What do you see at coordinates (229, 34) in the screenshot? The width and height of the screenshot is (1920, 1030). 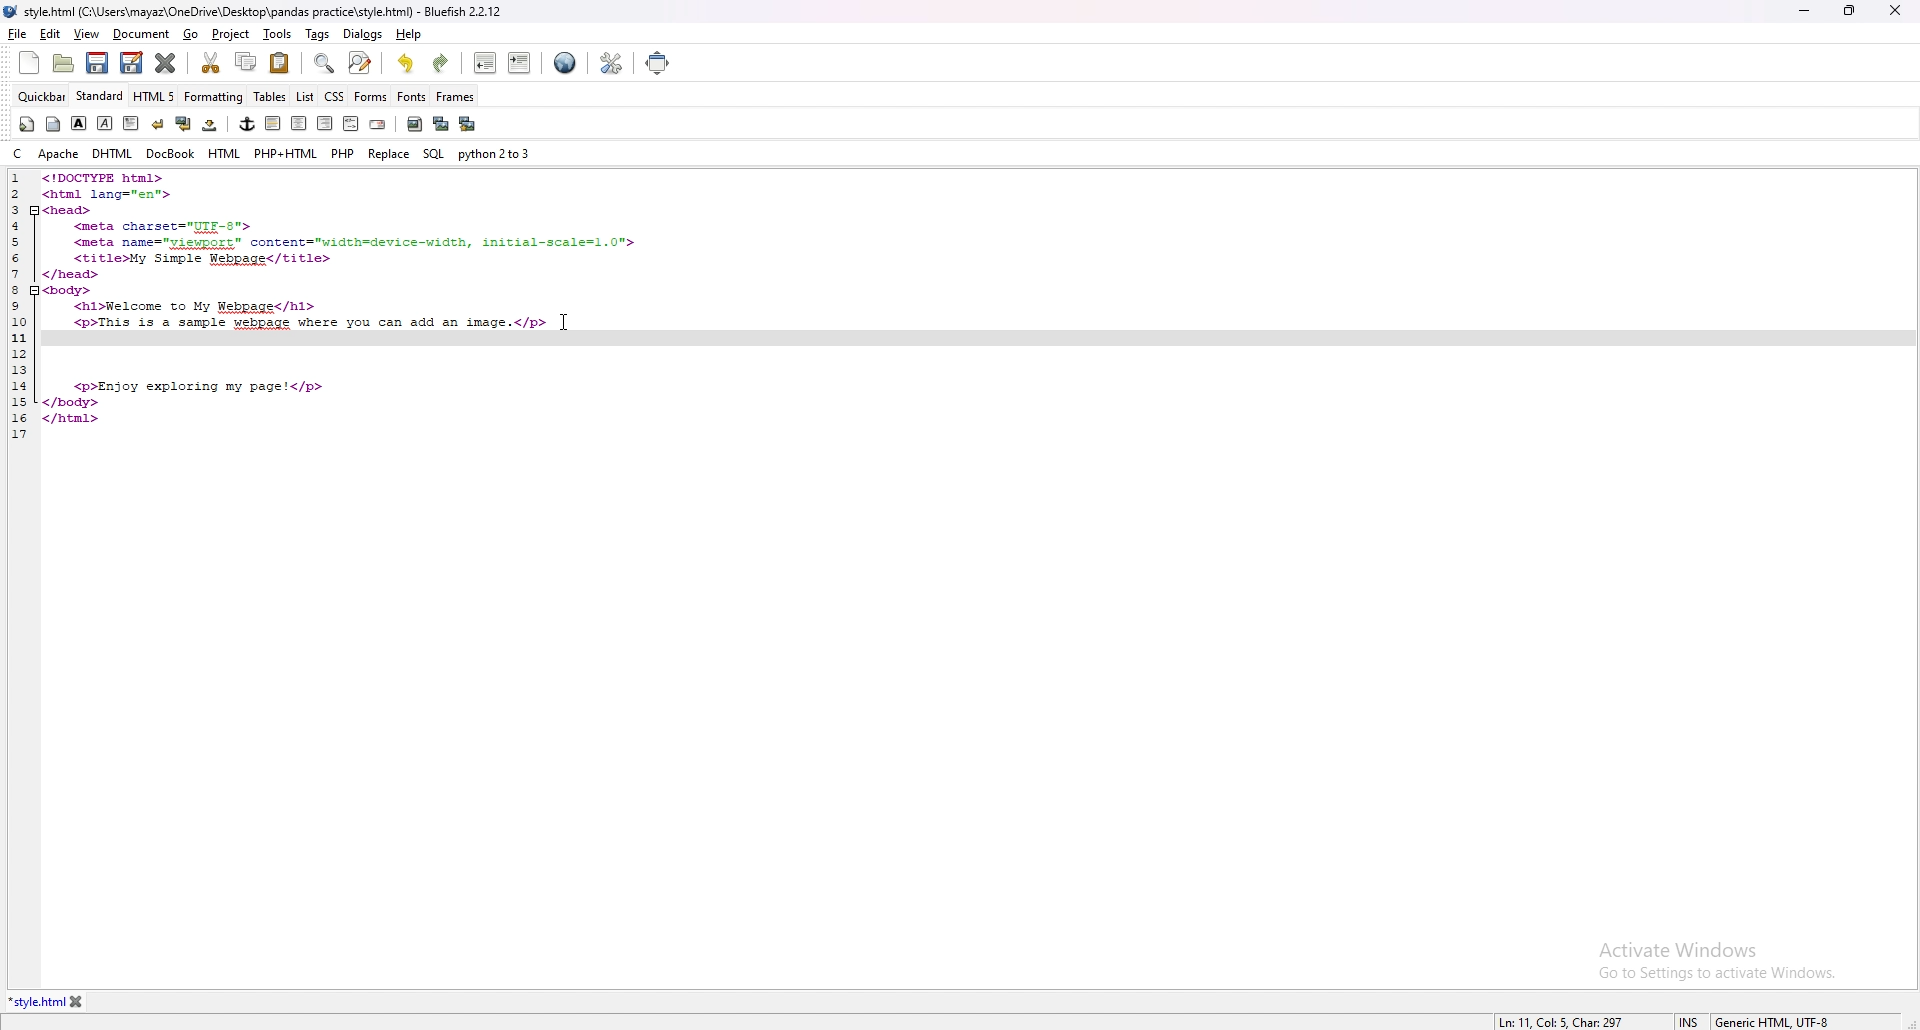 I see `project` at bounding box center [229, 34].